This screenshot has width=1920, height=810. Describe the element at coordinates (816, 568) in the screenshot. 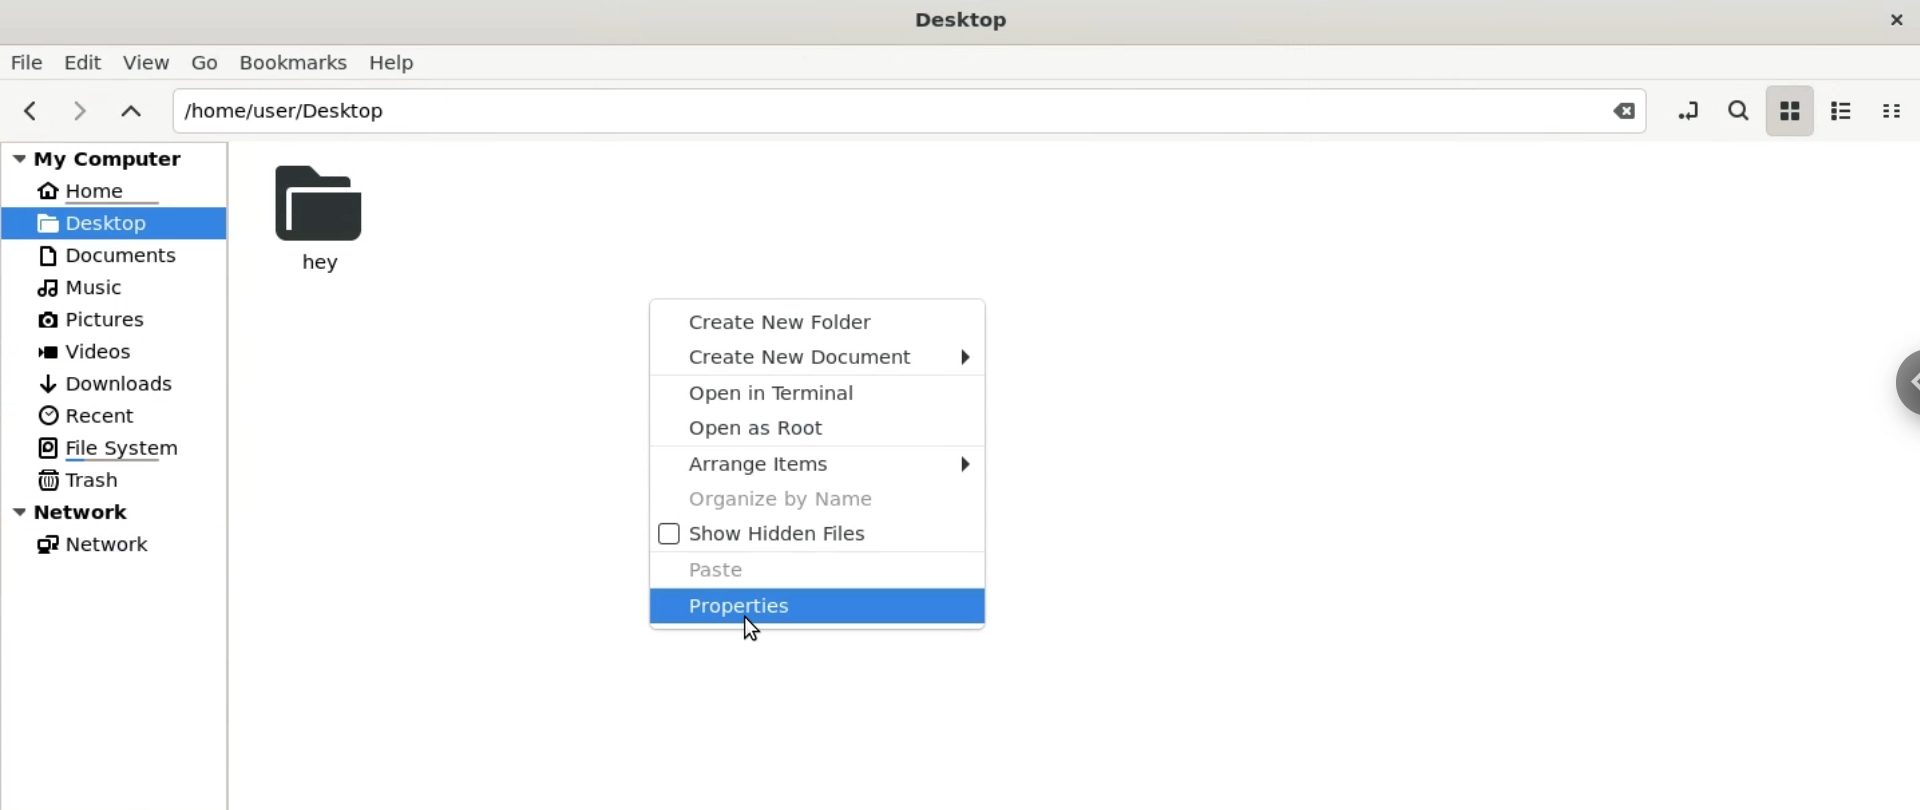

I see `paste` at that location.